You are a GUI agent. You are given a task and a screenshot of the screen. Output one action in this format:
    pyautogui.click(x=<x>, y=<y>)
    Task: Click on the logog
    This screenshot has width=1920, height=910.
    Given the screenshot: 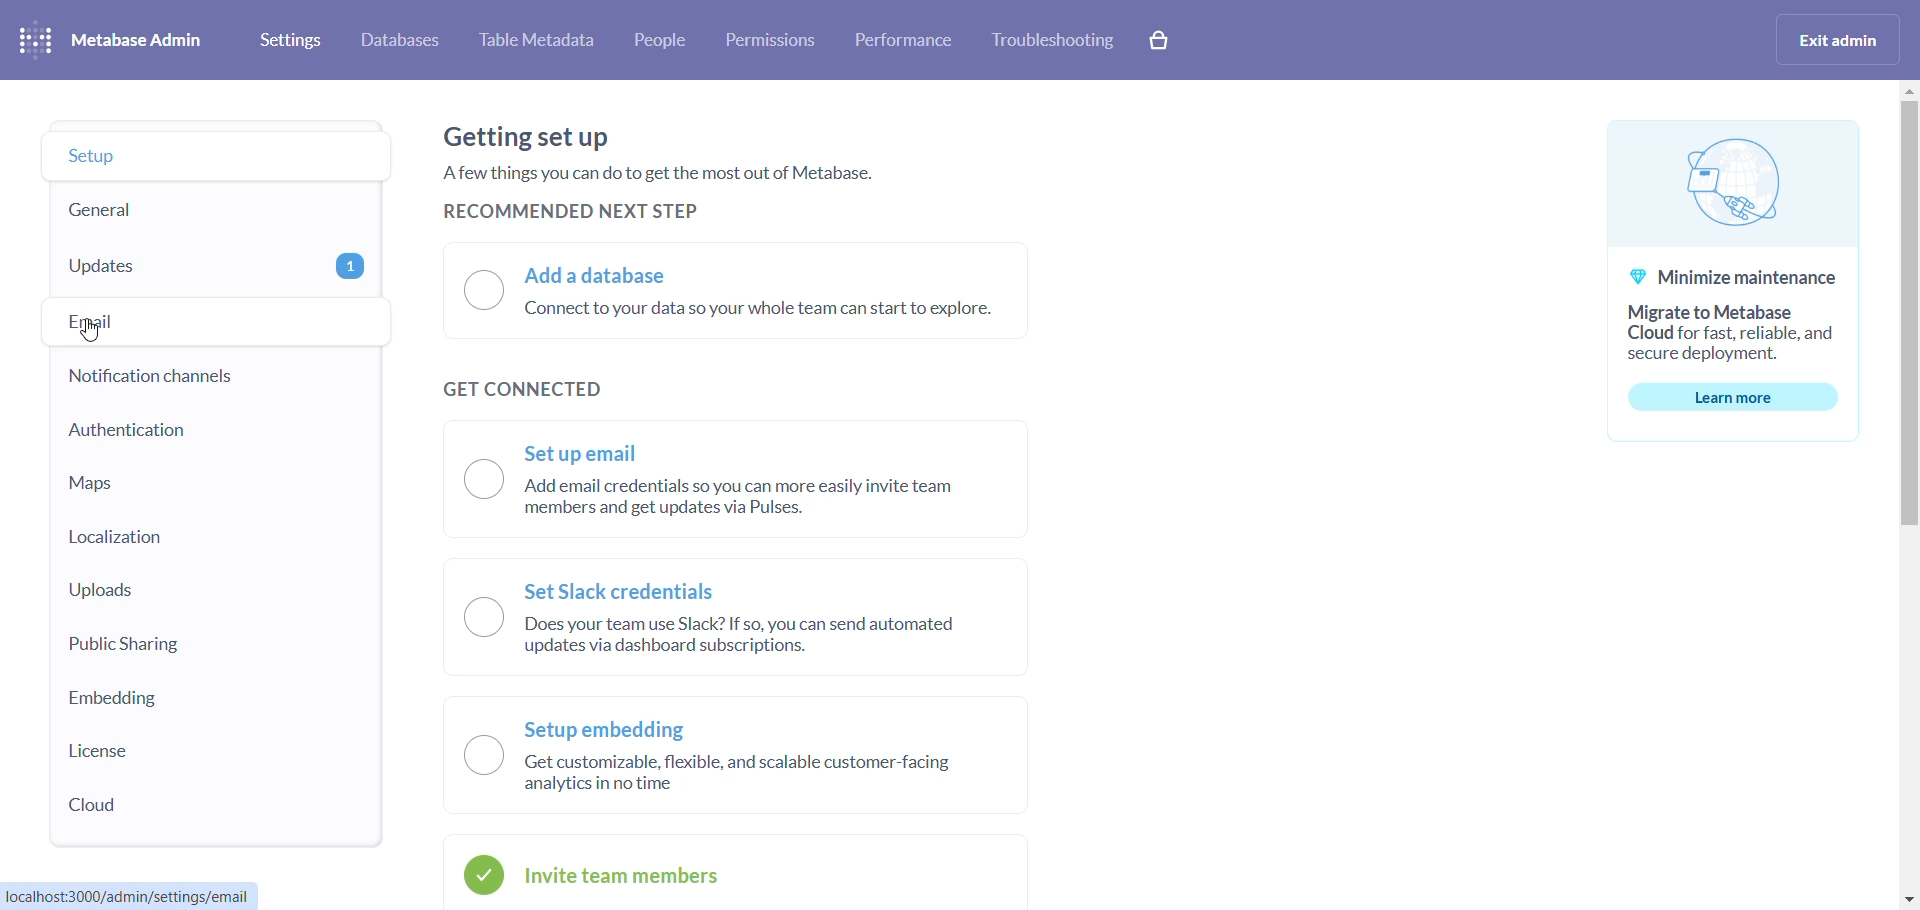 What is the action you would take?
    pyautogui.click(x=1741, y=181)
    